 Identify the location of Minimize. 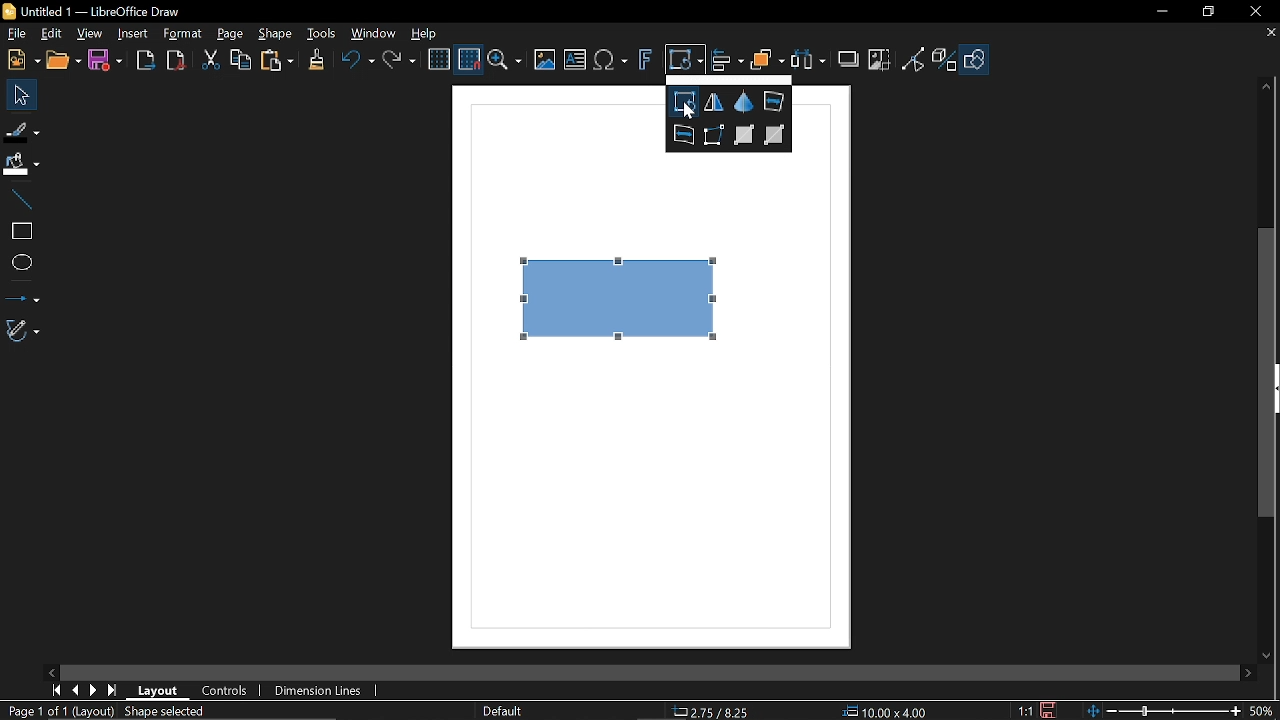
(1159, 12).